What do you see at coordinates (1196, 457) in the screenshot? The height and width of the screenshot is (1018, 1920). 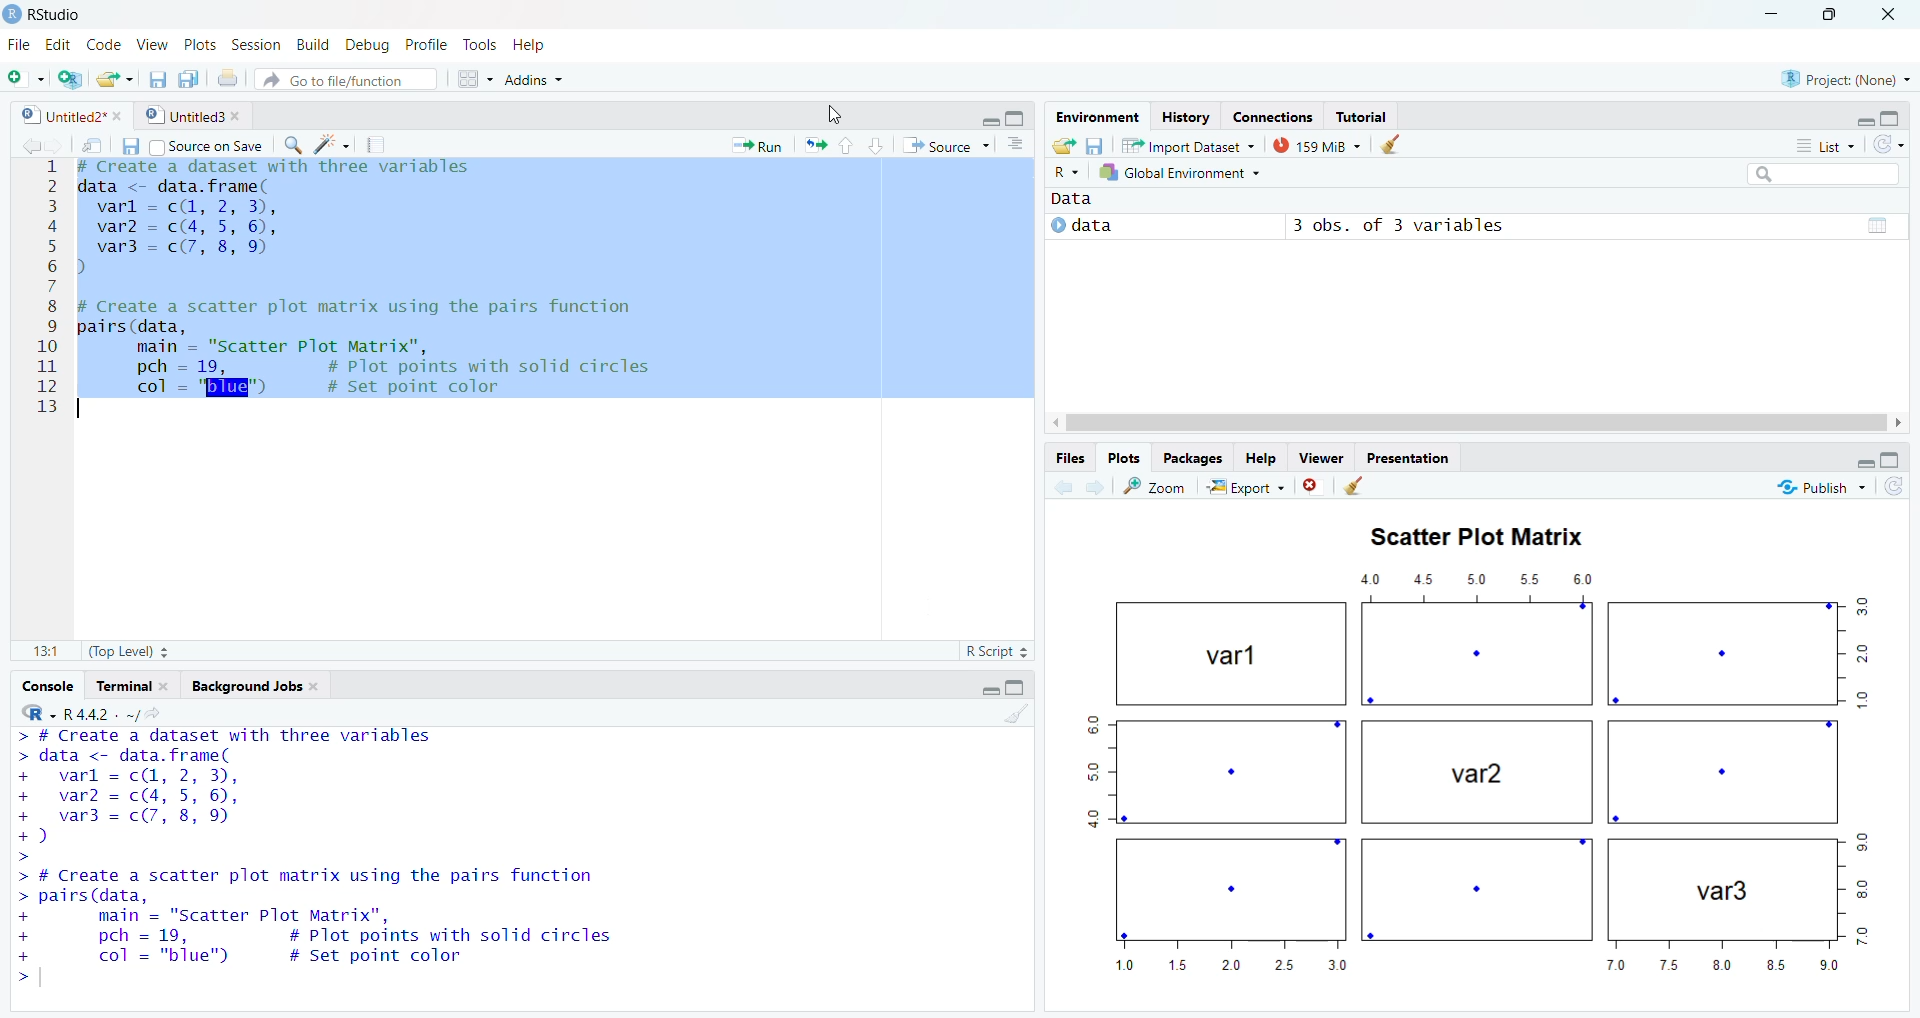 I see `Packages` at bounding box center [1196, 457].